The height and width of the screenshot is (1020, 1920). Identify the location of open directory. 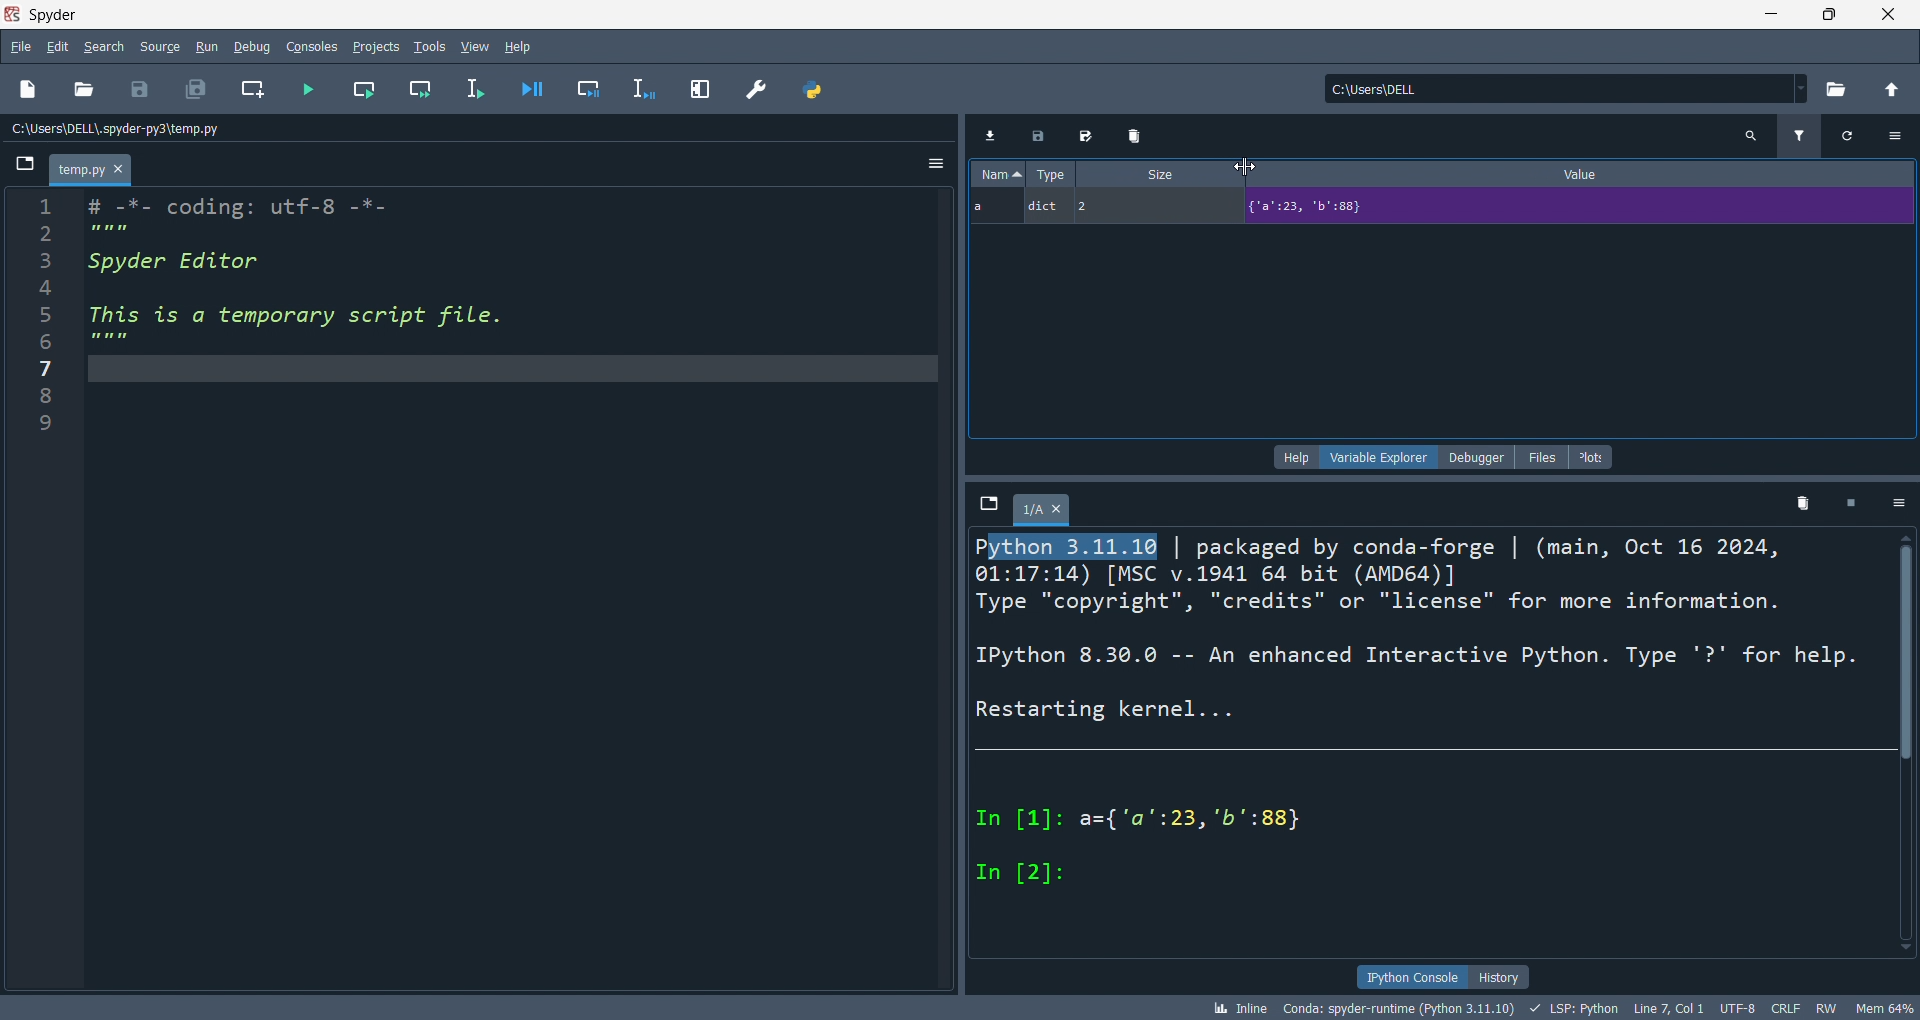
(1830, 90).